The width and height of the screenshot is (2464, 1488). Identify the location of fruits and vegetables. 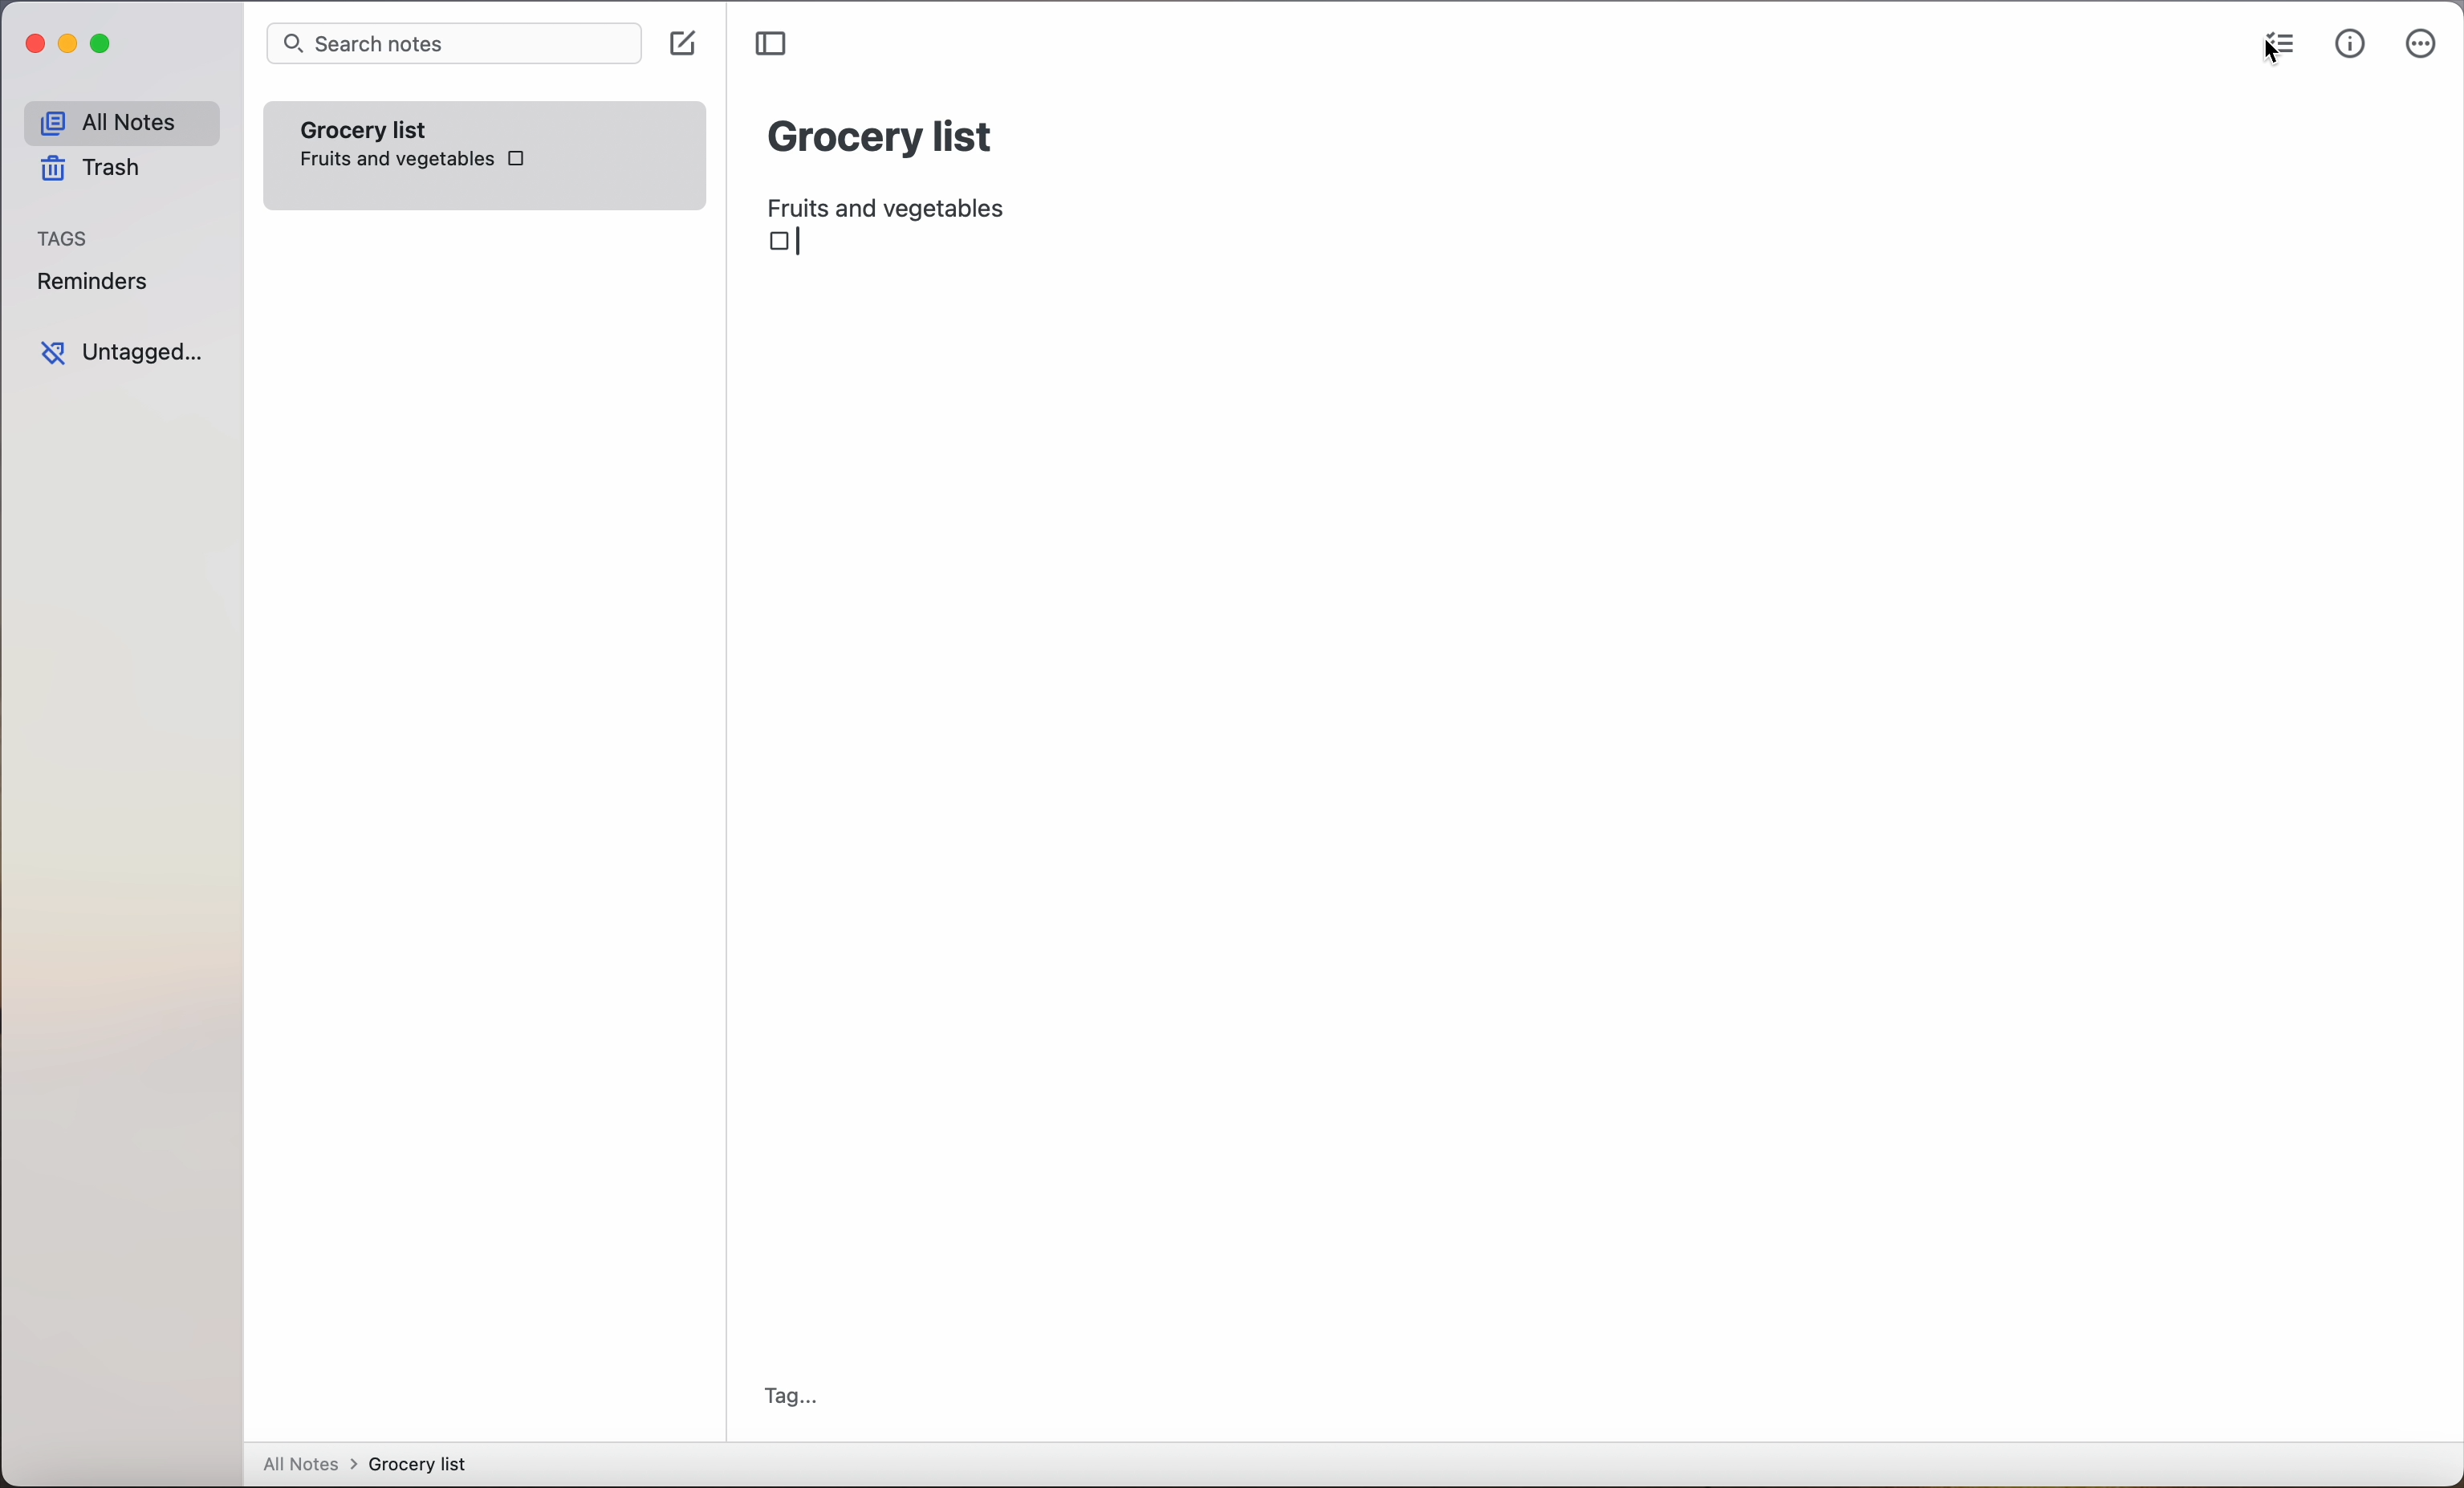
(895, 203).